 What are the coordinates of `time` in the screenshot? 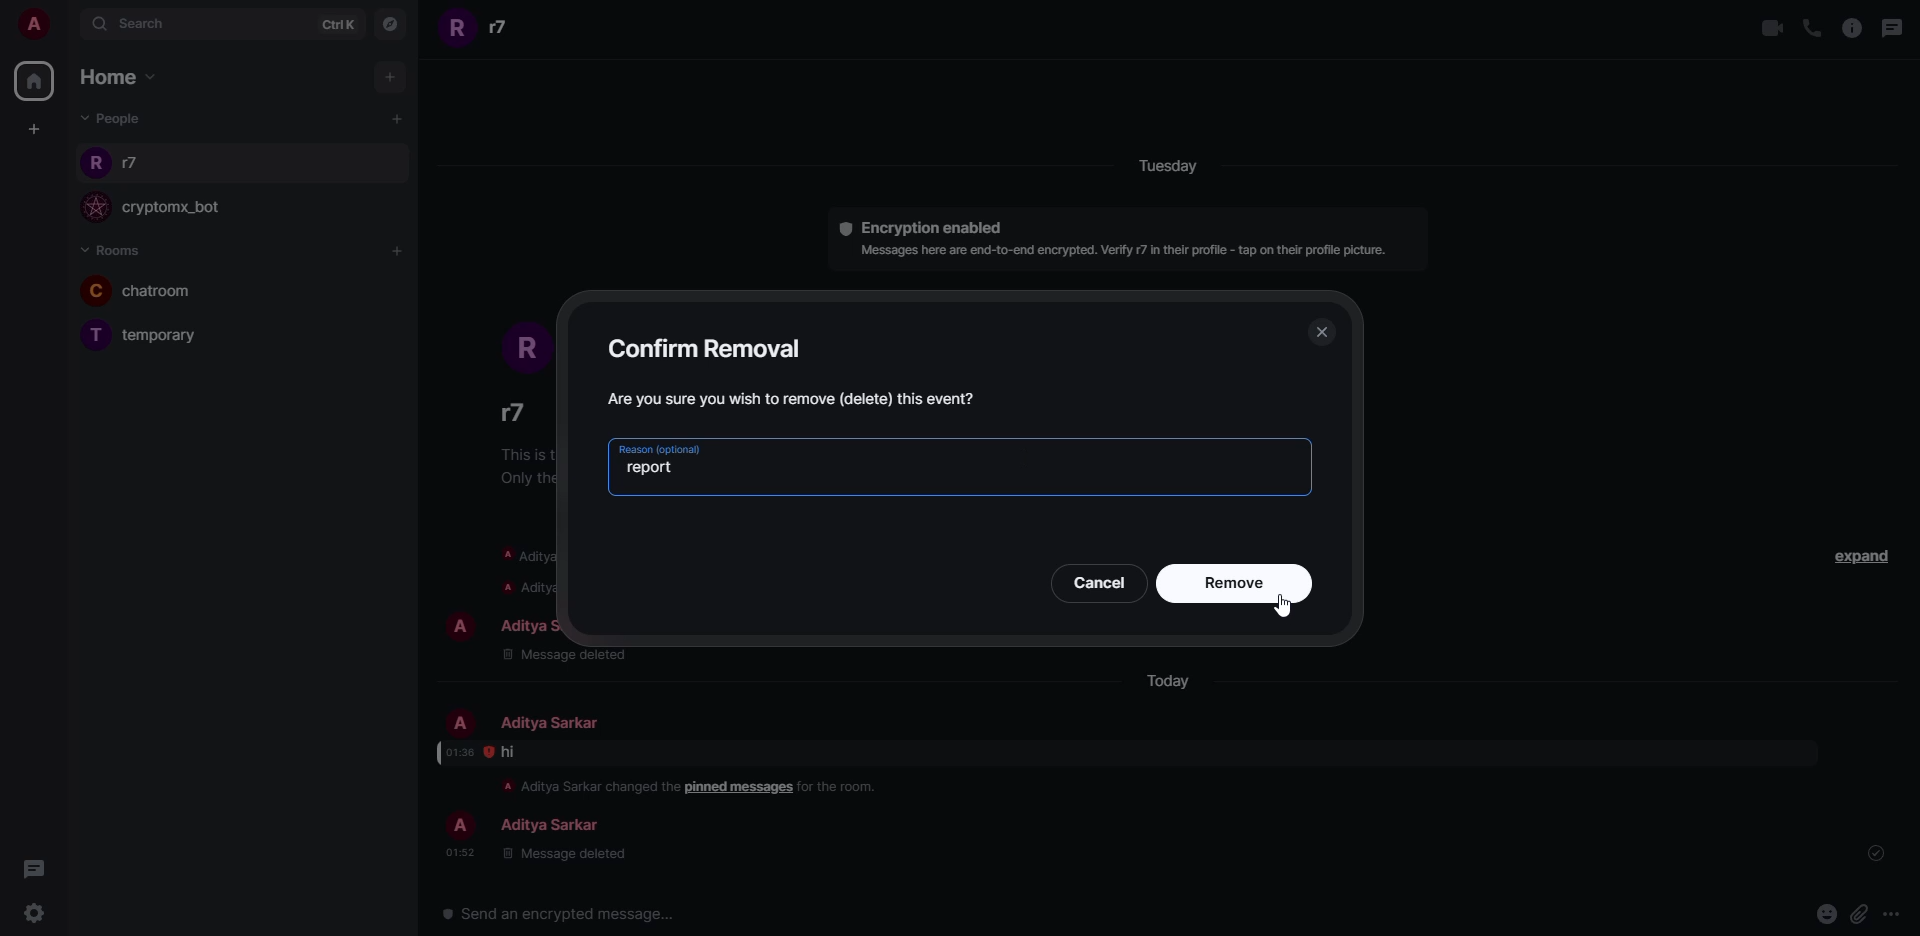 It's located at (460, 852).